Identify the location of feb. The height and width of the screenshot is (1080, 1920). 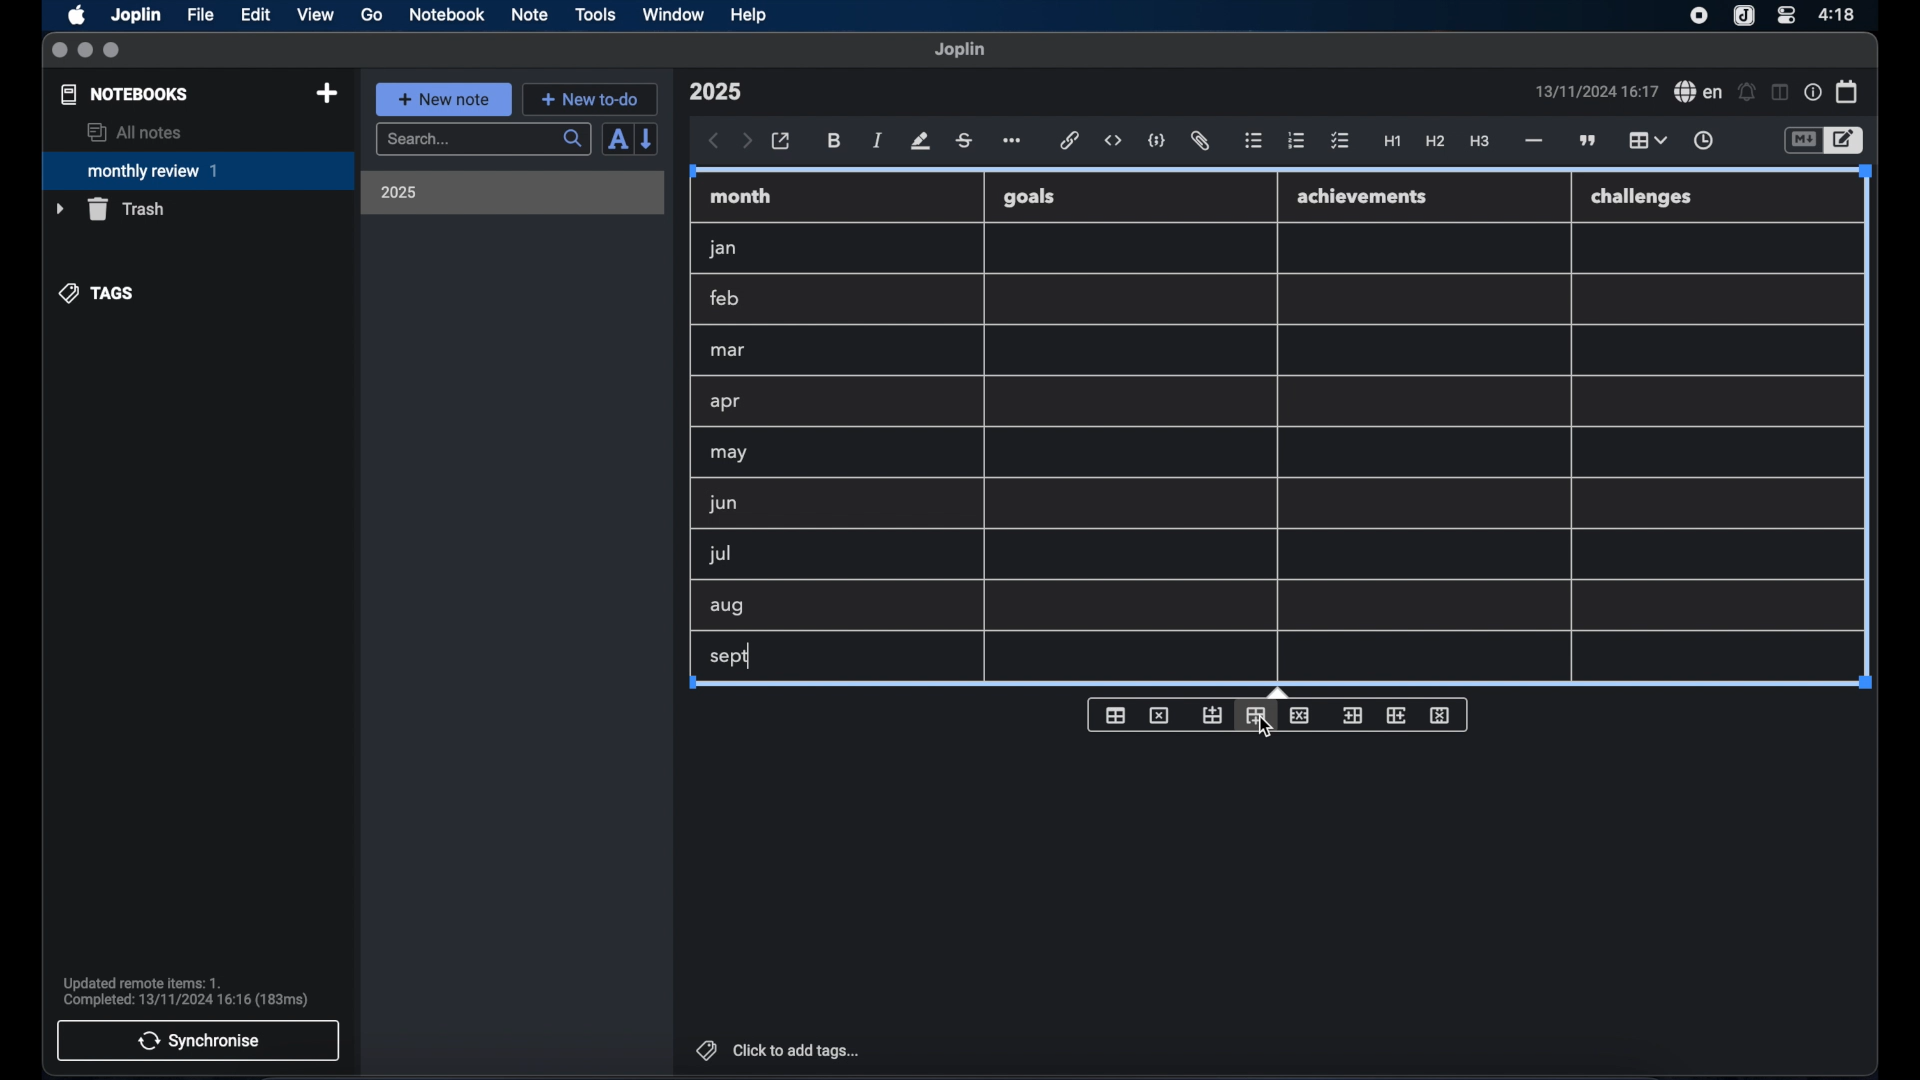
(726, 298).